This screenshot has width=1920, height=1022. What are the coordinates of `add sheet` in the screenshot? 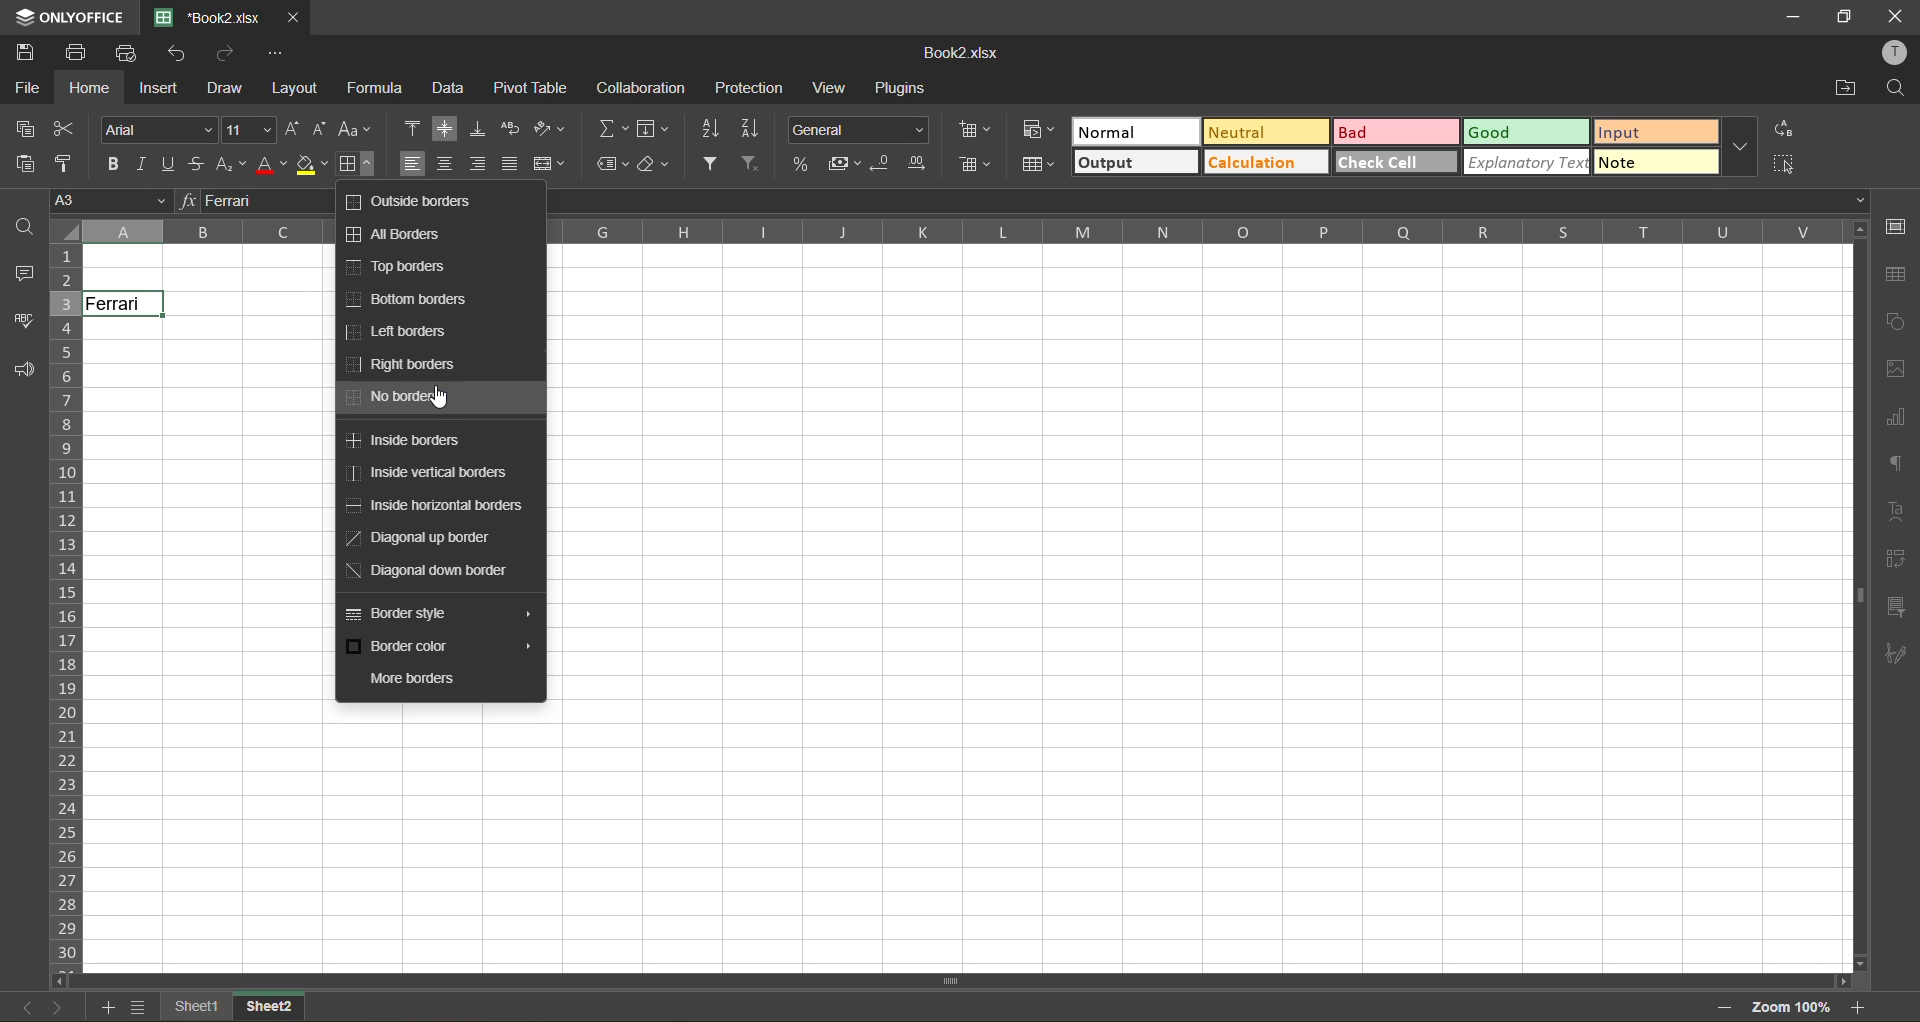 It's located at (104, 1007).